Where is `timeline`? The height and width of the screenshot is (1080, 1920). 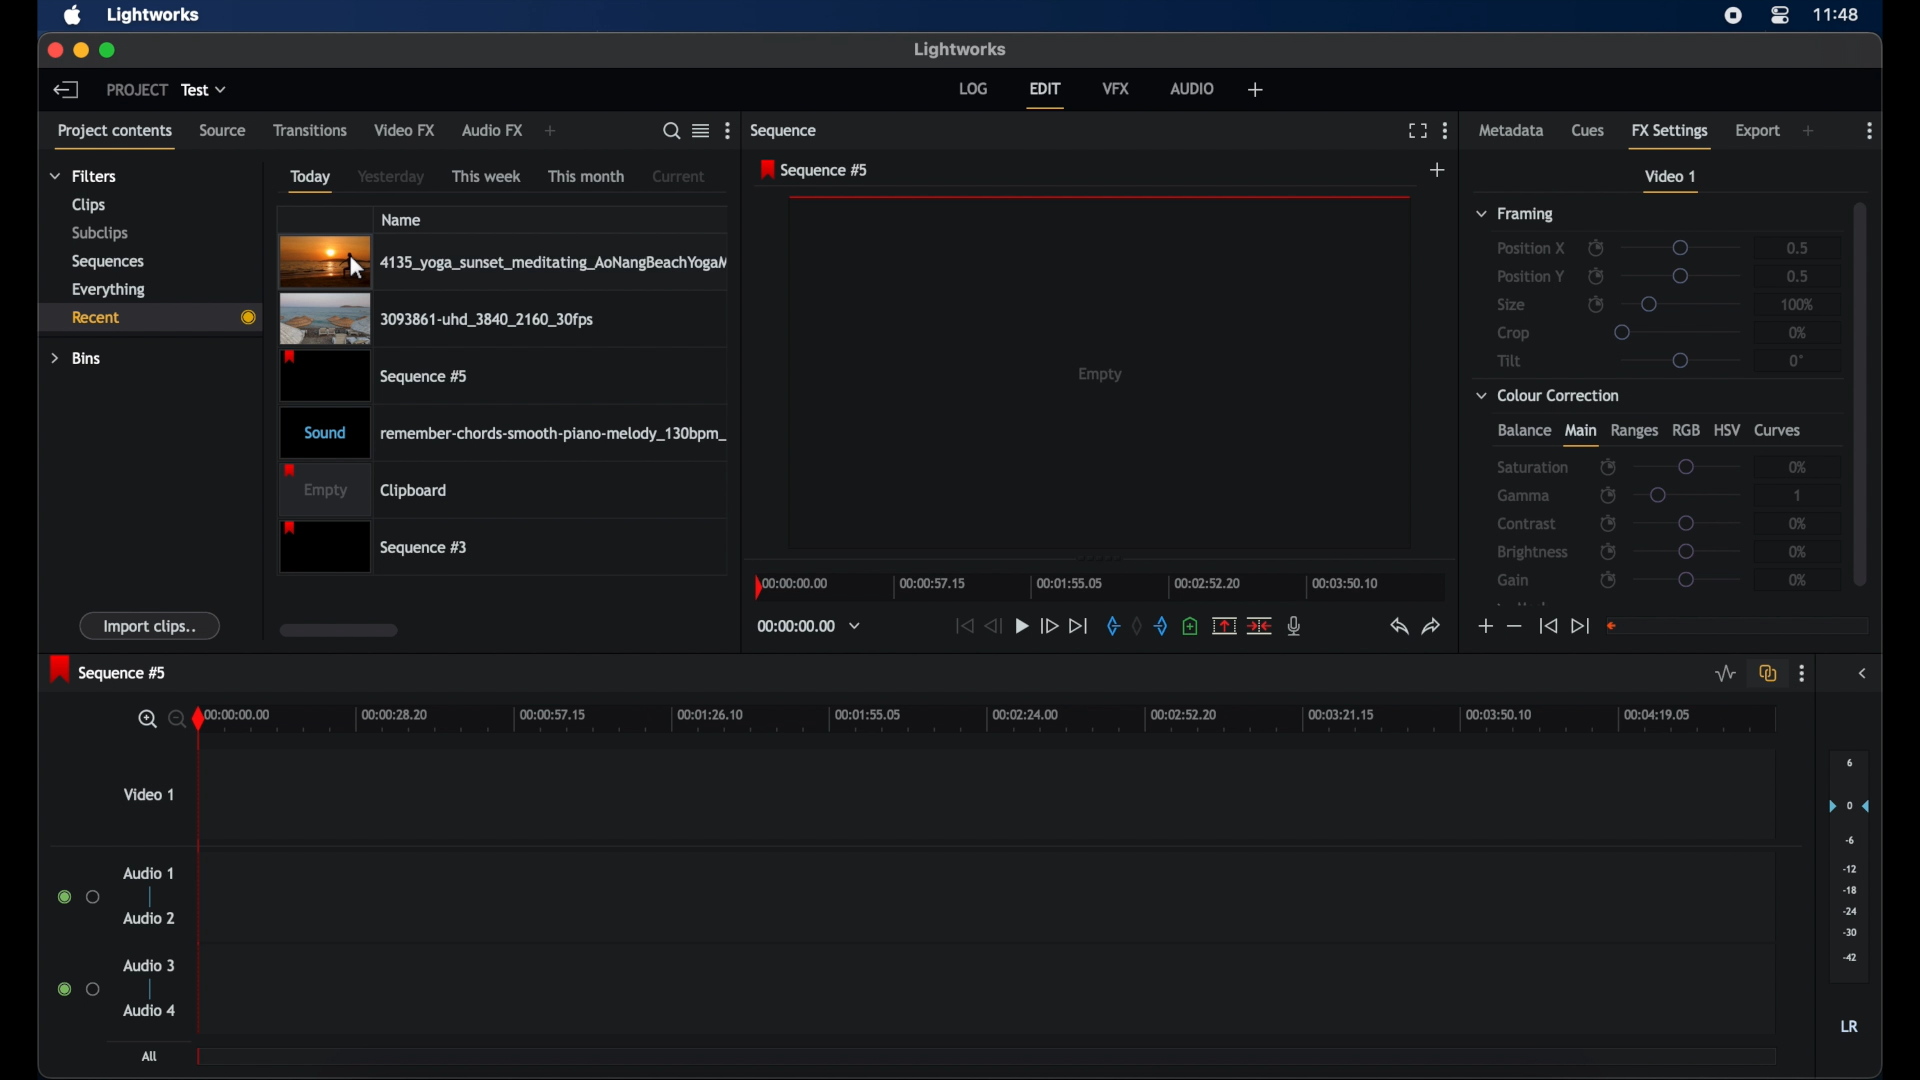
timeline is located at coordinates (1094, 586).